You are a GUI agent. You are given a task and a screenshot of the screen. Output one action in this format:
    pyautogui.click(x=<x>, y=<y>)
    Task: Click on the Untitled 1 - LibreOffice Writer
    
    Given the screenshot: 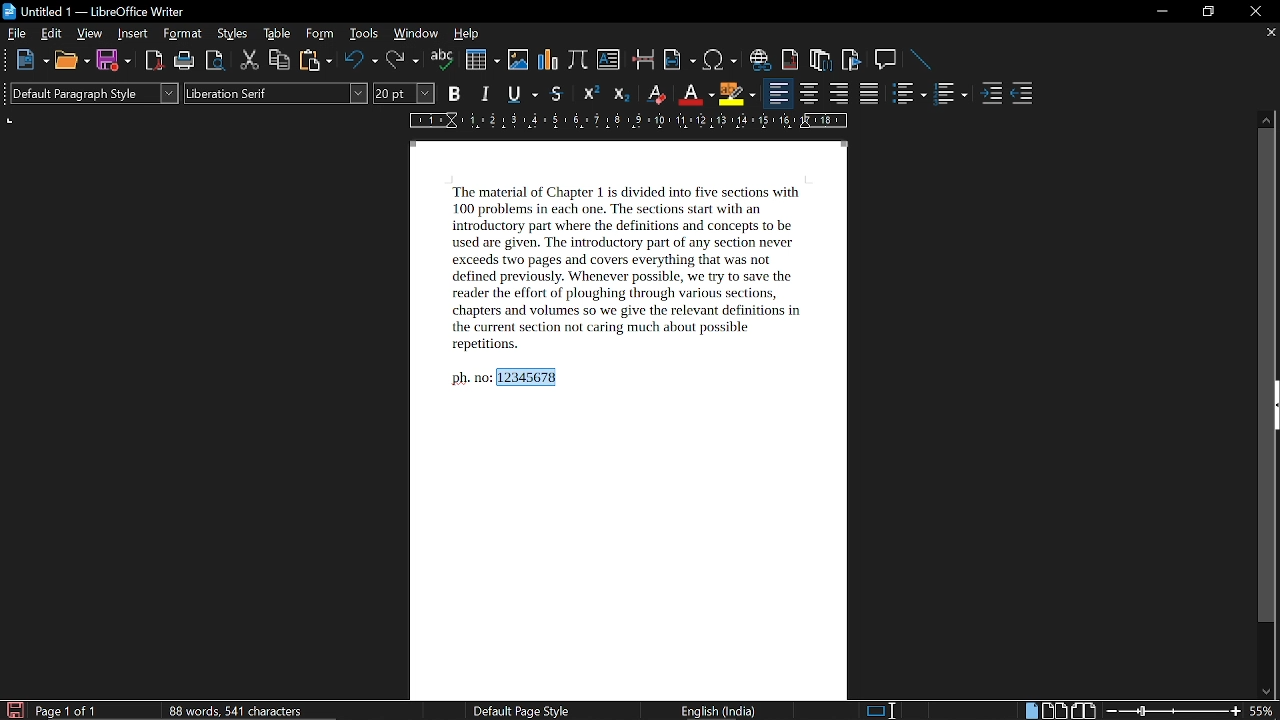 What is the action you would take?
    pyautogui.click(x=96, y=11)
    